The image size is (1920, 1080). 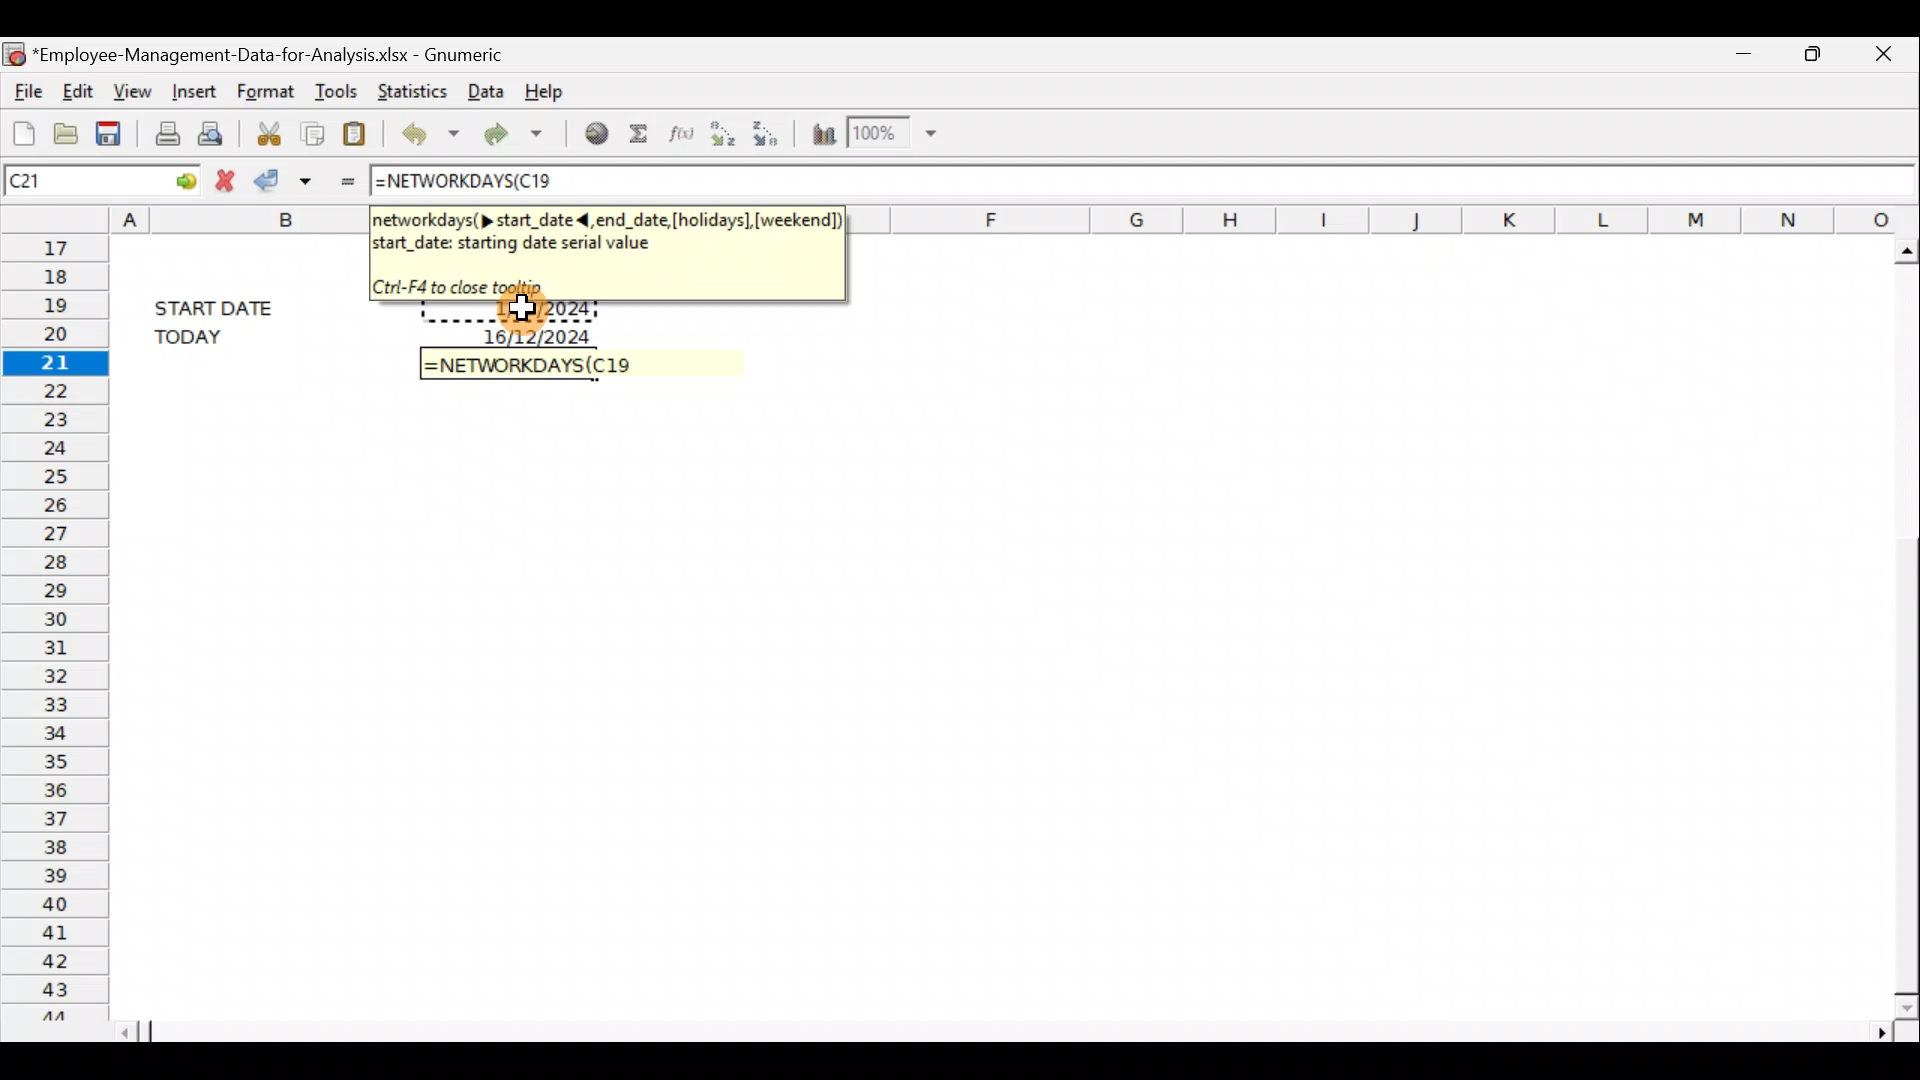 What do you see at coordinates (64, 179) in the screenshot?
I see `Cell name C21` at bounding box center [64, 179].